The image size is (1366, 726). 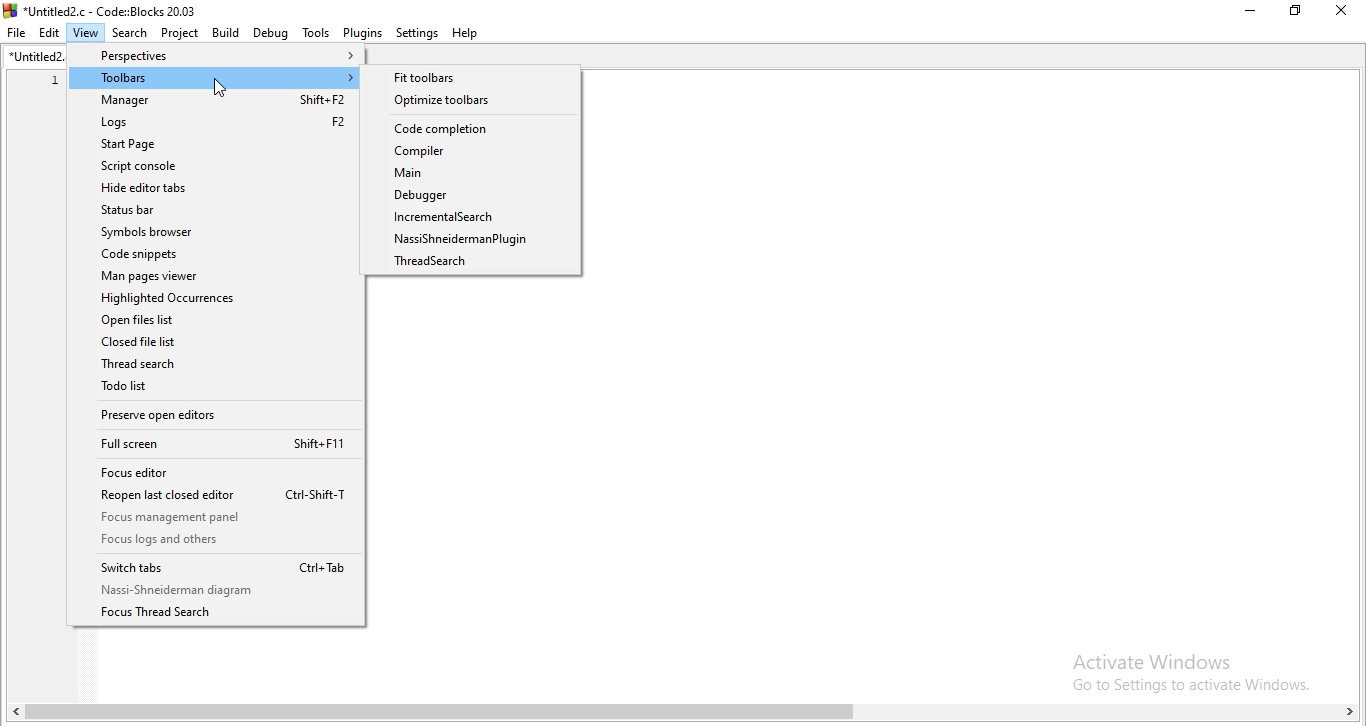 I want to click on Nas-Shneiderman diagram, so click(x=227, y=591).